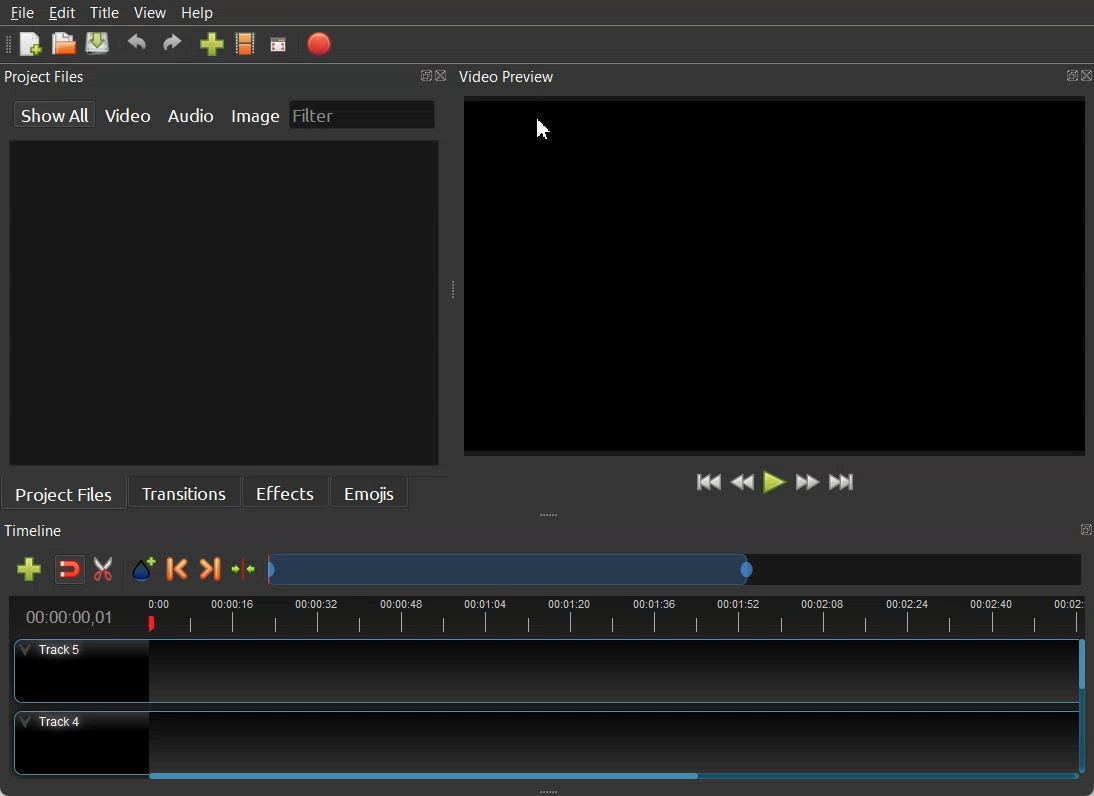 Image resolution: width=1094 pixels, height=796 pixels. I want to click on Window Adjuster, so click(548, 514).